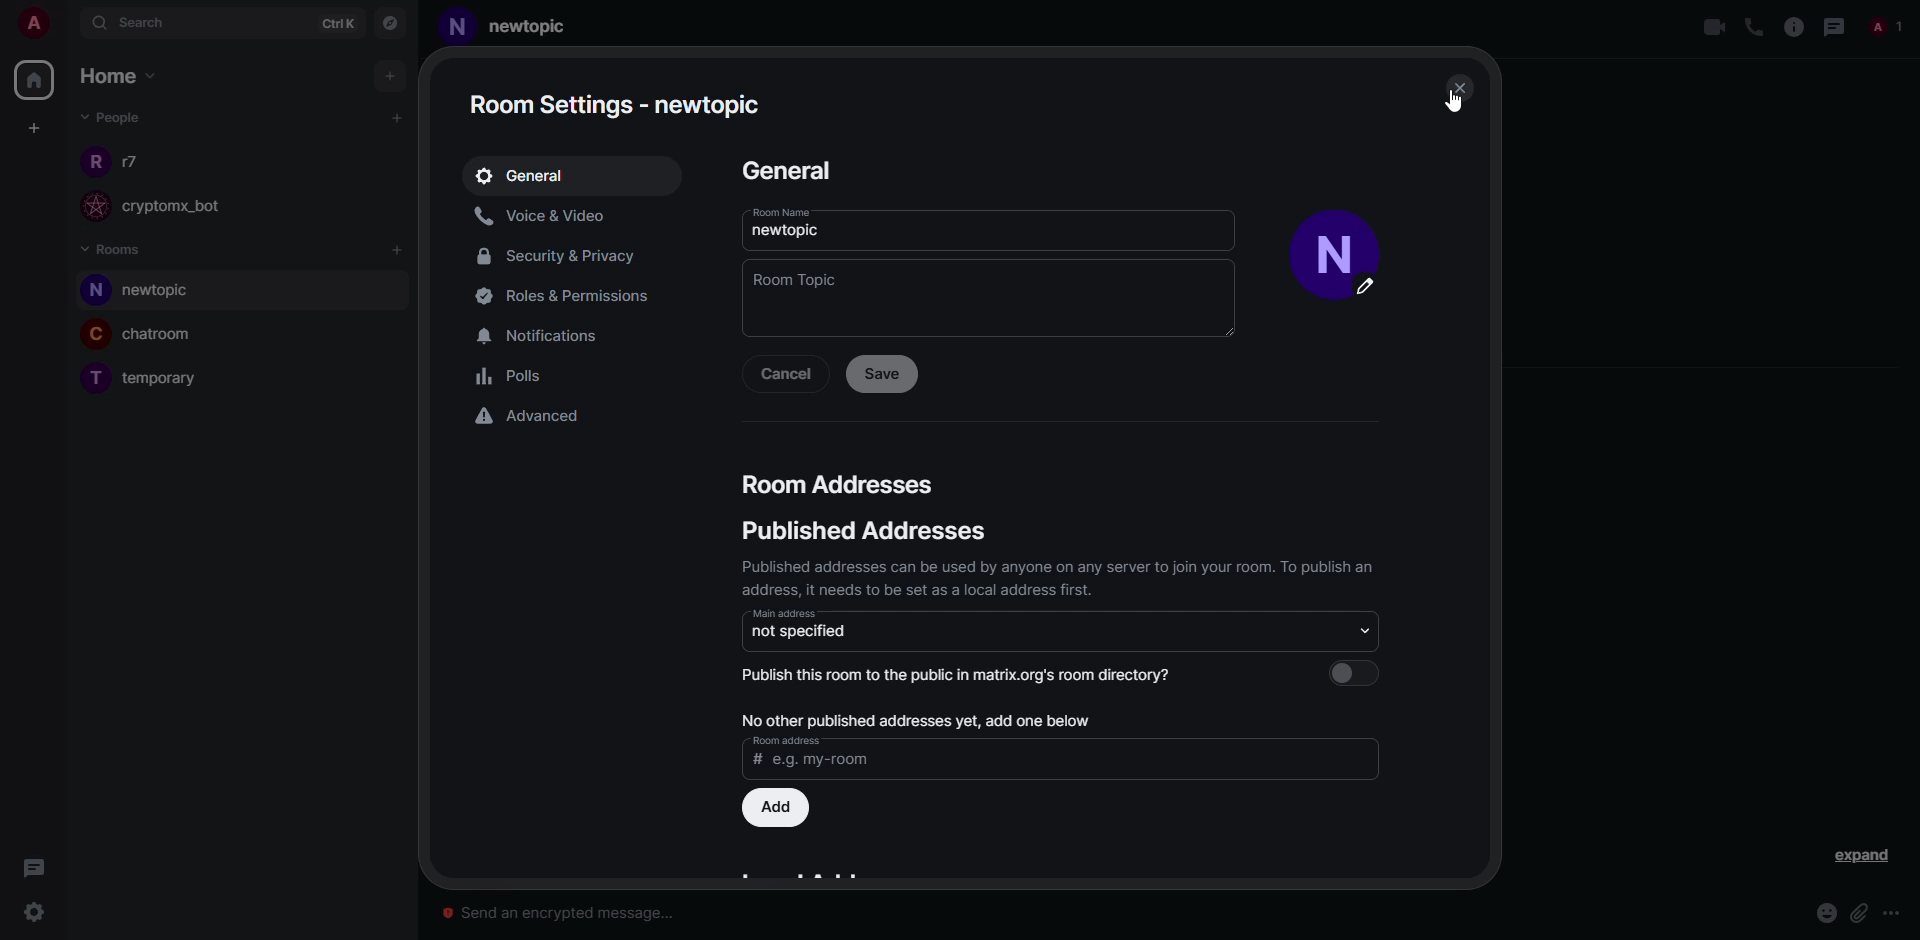 Image resolution: width=1920 pixels, height=940 pixels. Describe the element at coordinates (821, 762) in the screenshot. I see `eg` at that location.